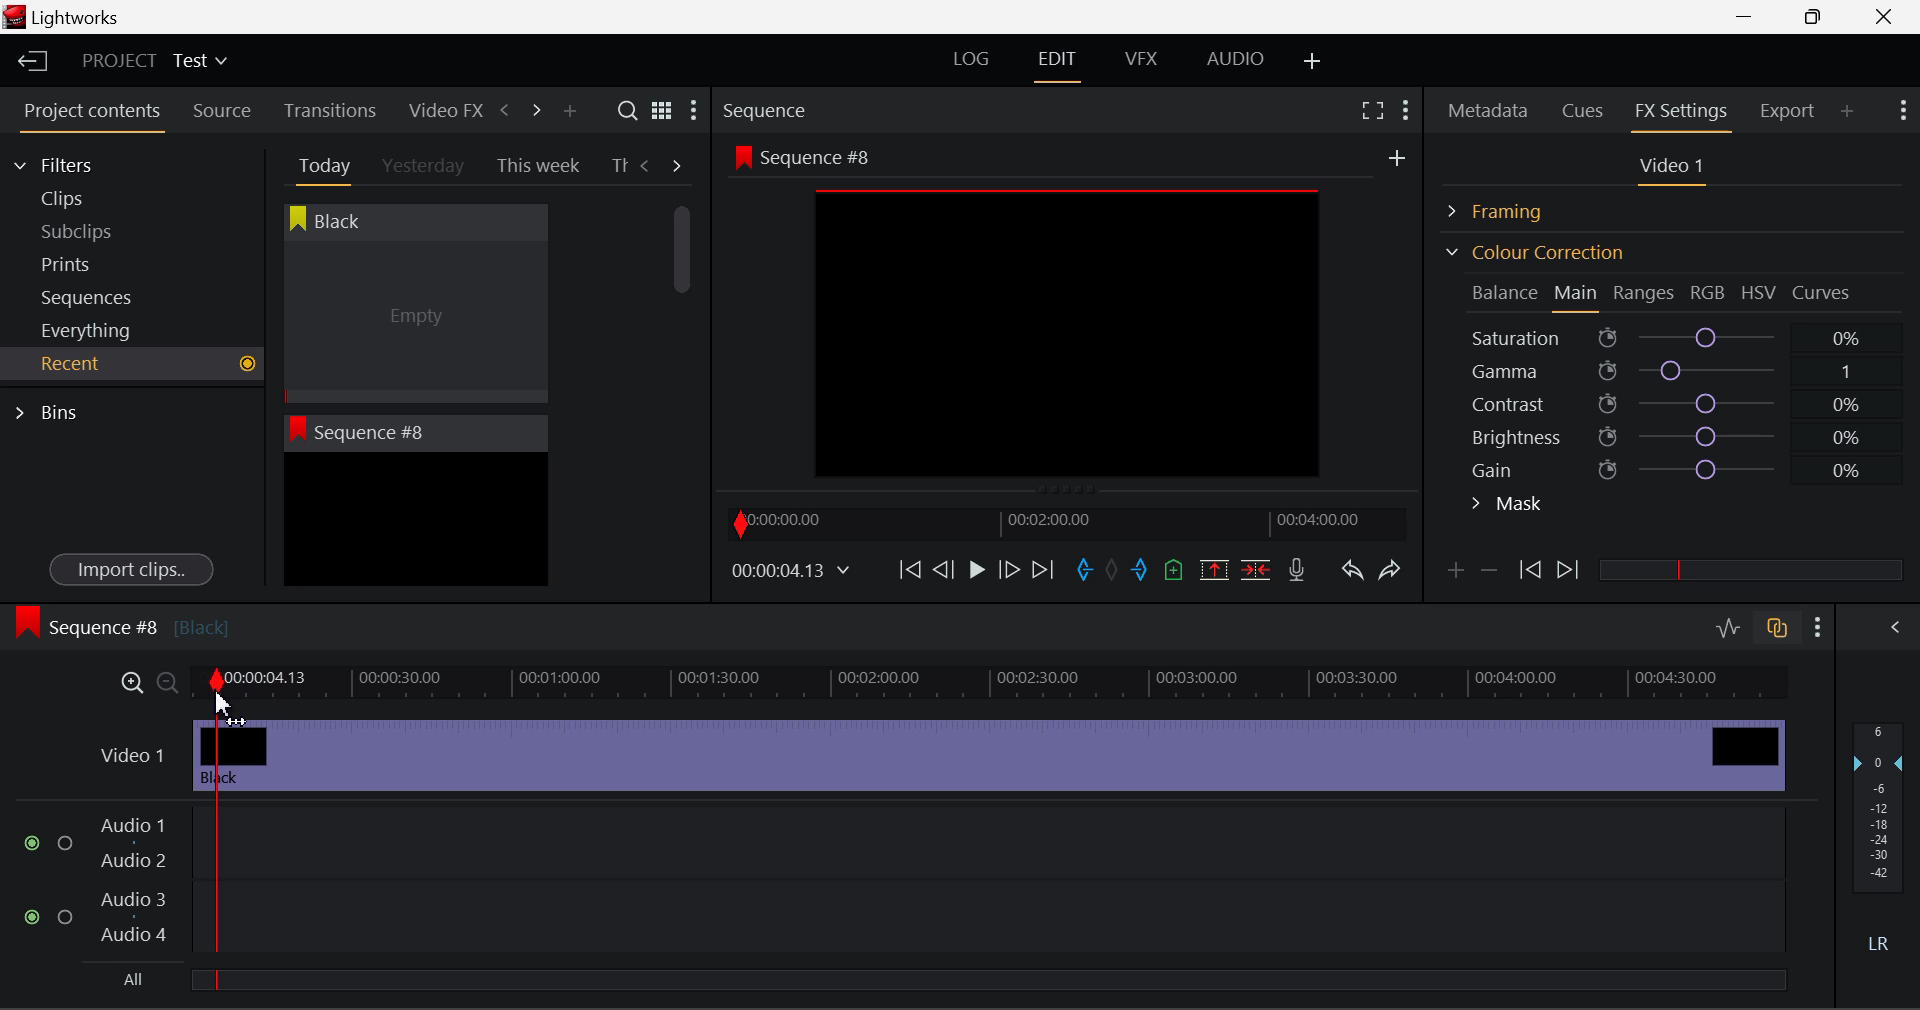 Image resolution: width=1920 pixels, height=1010 pixels. What do you see at coordinates (1676, 371) in the screenshot?
I see `Gamma` at bounding box center [1676, 371].